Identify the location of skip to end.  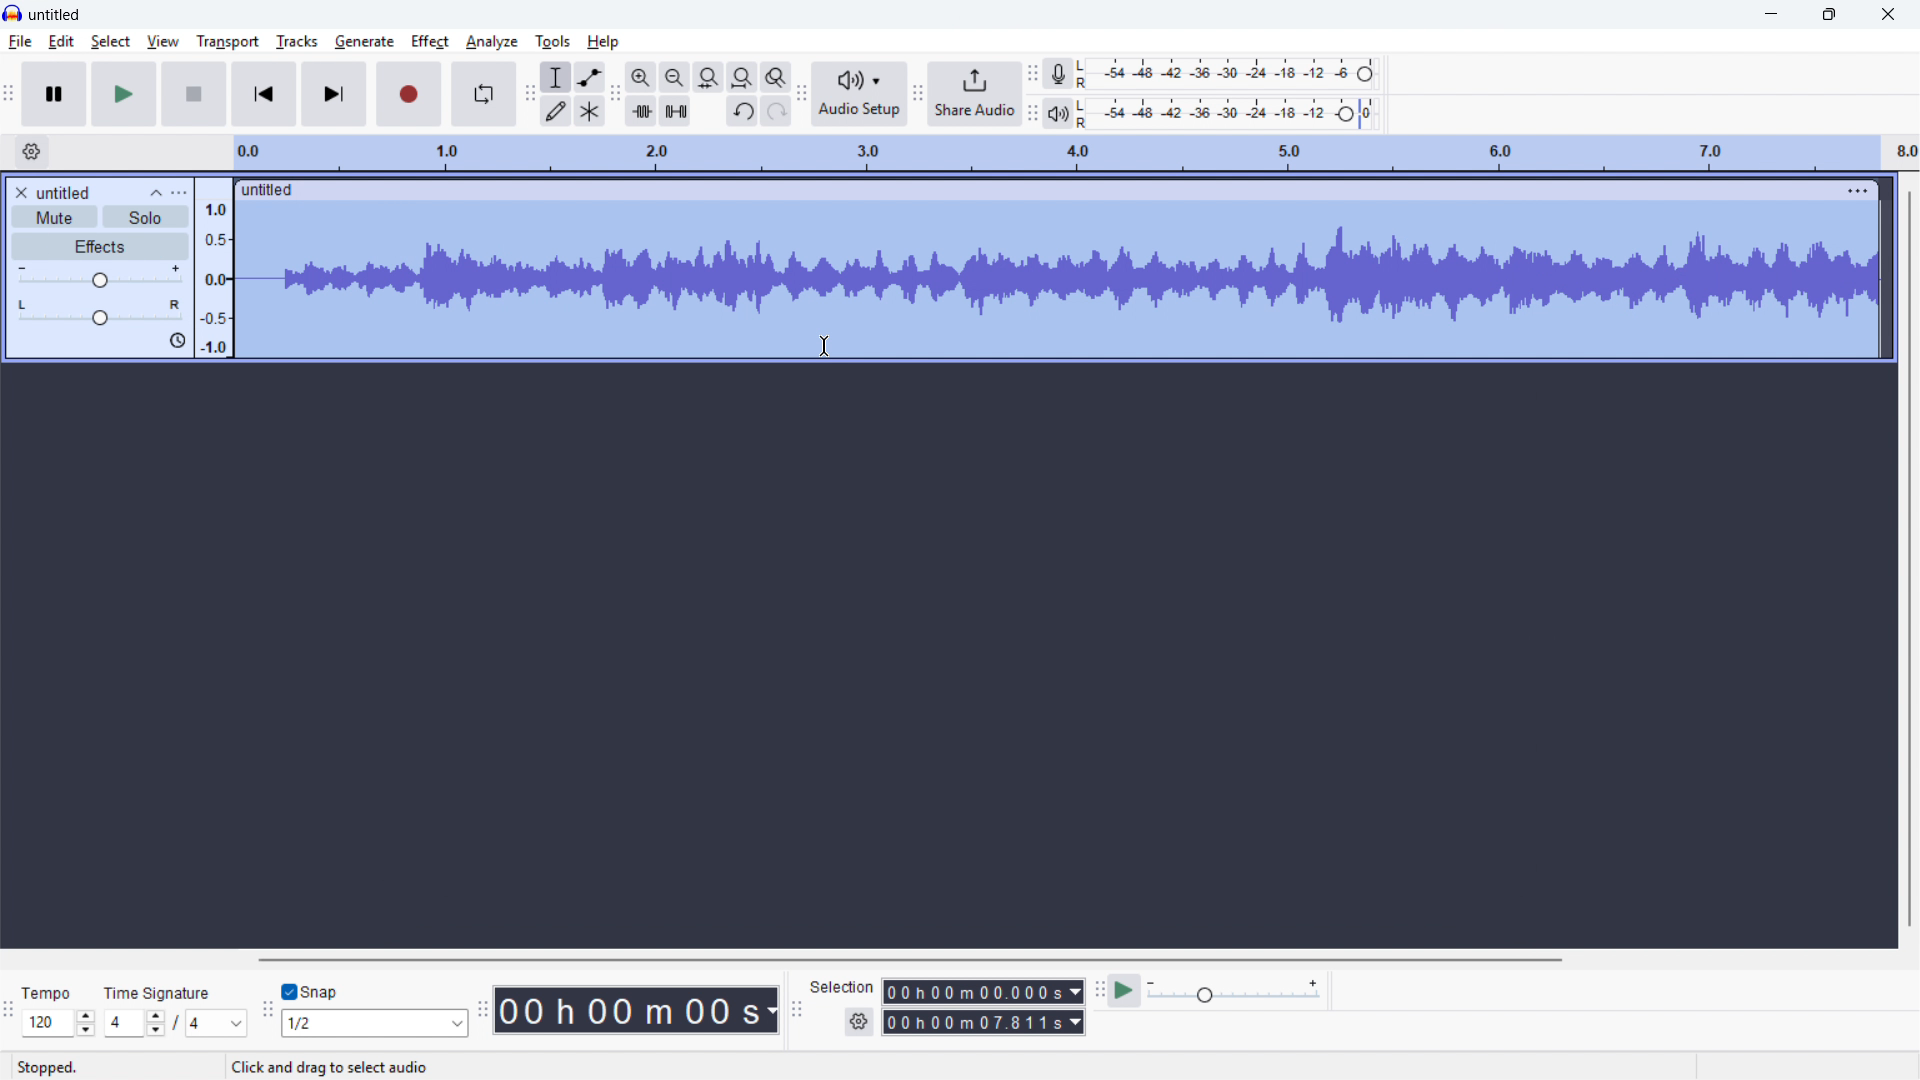
(336, 94).